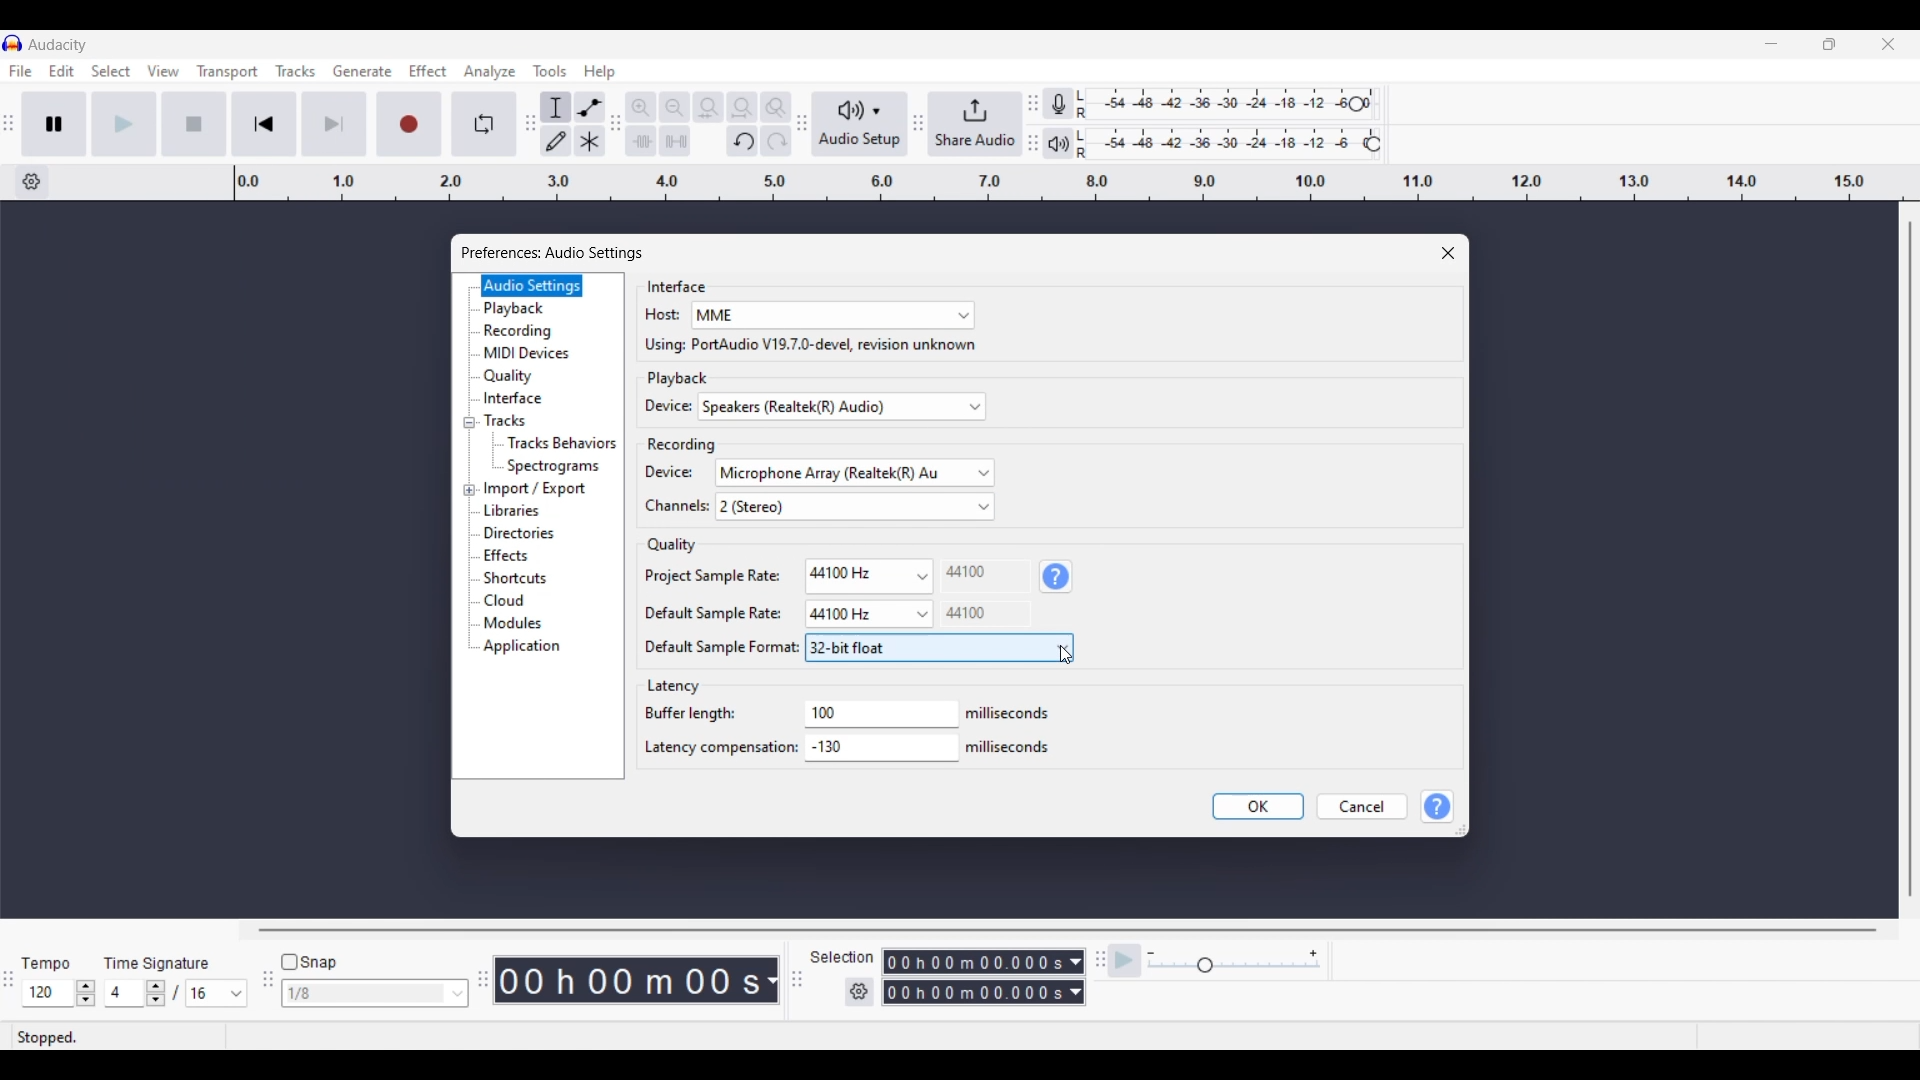  I want to click on Zoom in, so click(640, 107).